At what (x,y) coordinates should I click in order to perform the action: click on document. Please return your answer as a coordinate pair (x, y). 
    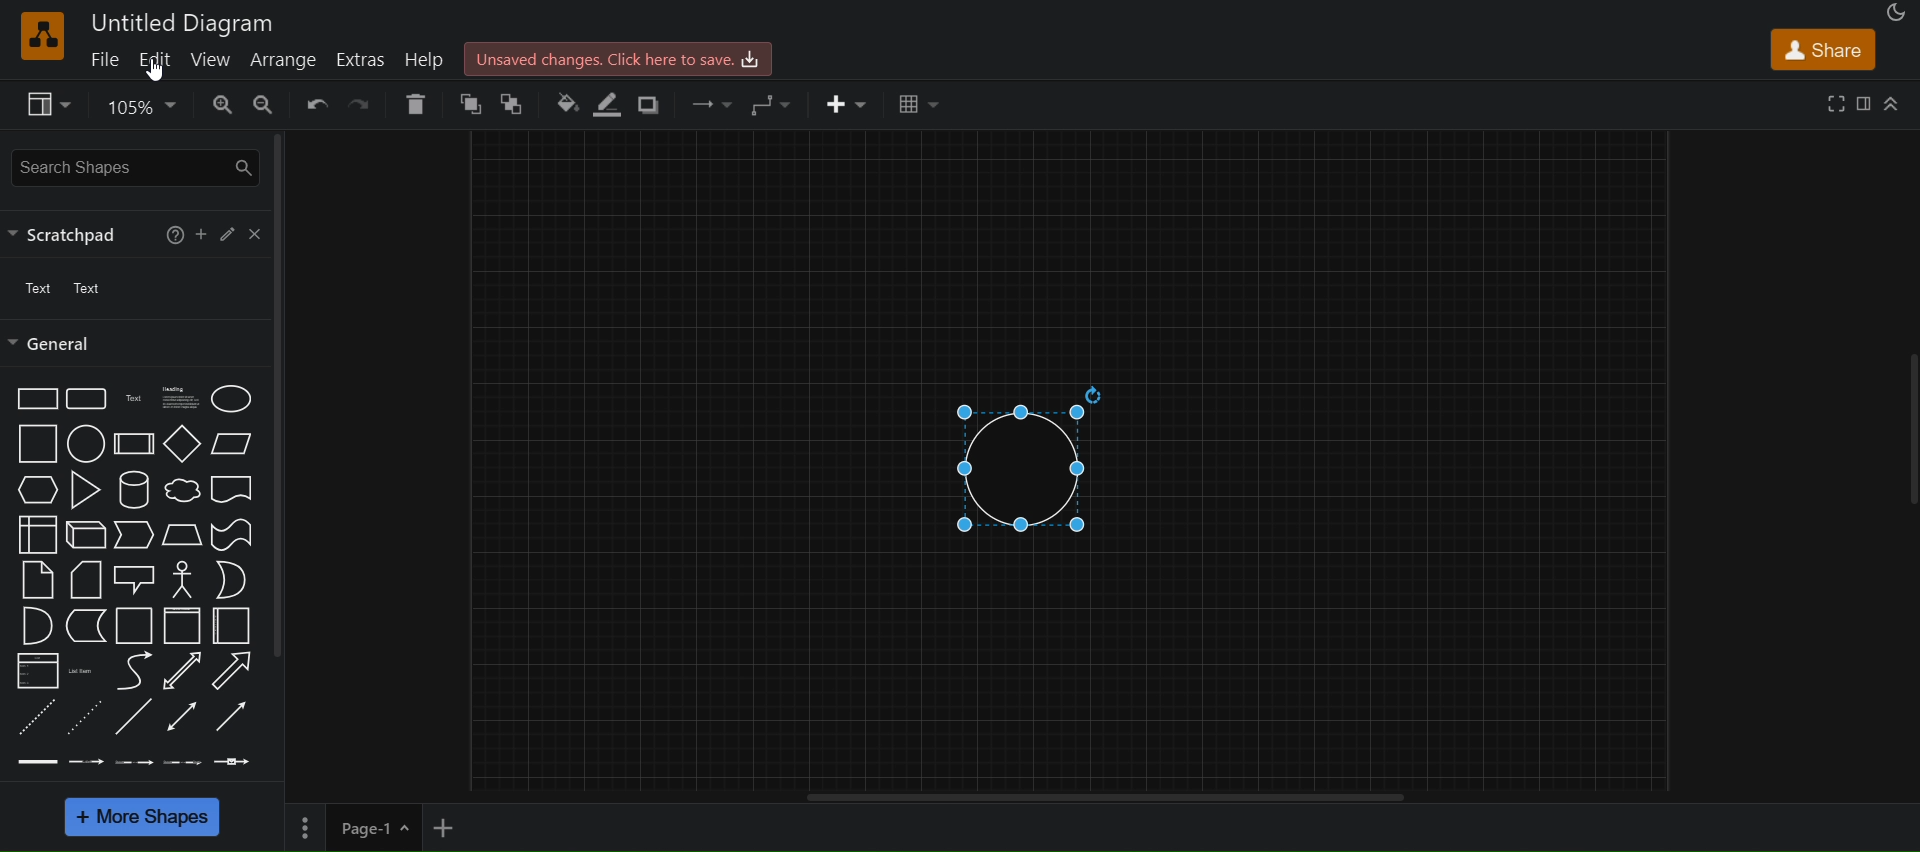
    Looking at the image, I should click on (236, 489).